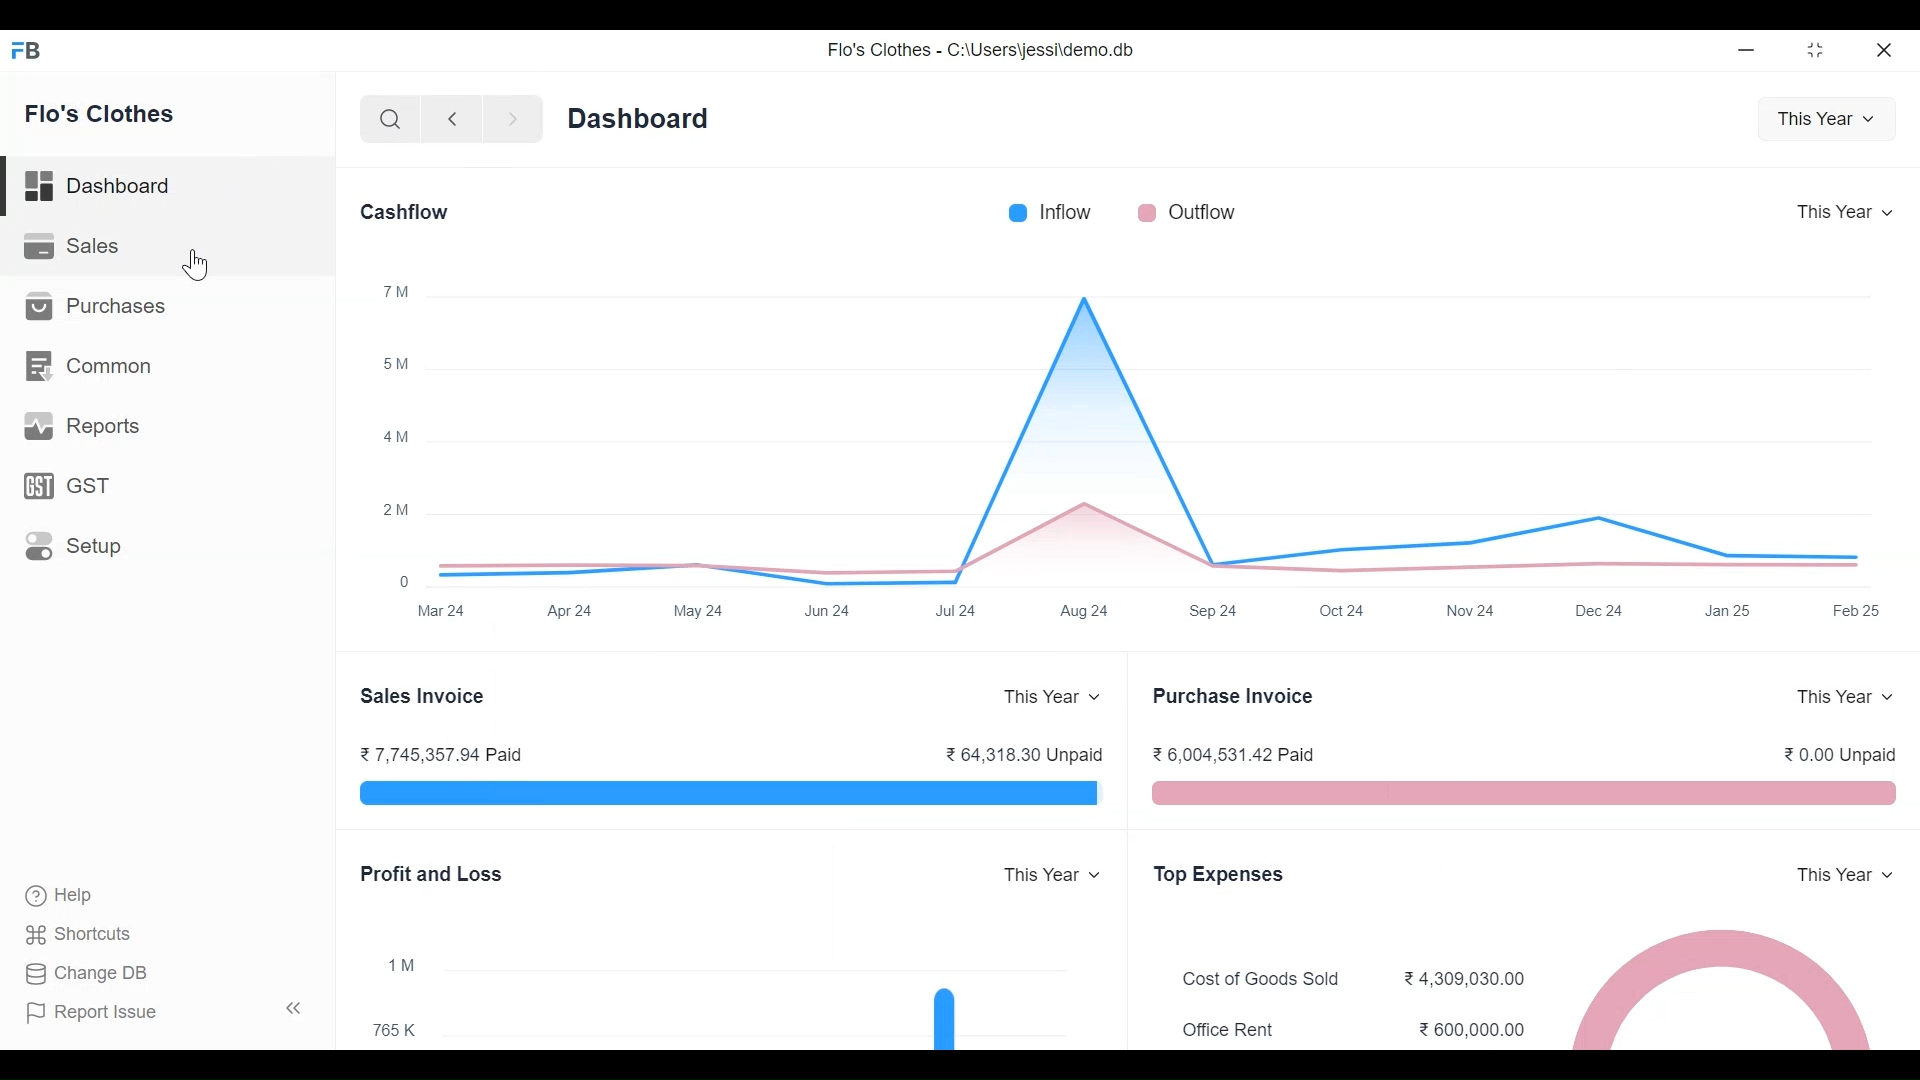 This screenshot has height=1080, width=1920. Describe the element at coordinates (1344, 609) in the screenshot. I see `Oct 24` at that location.